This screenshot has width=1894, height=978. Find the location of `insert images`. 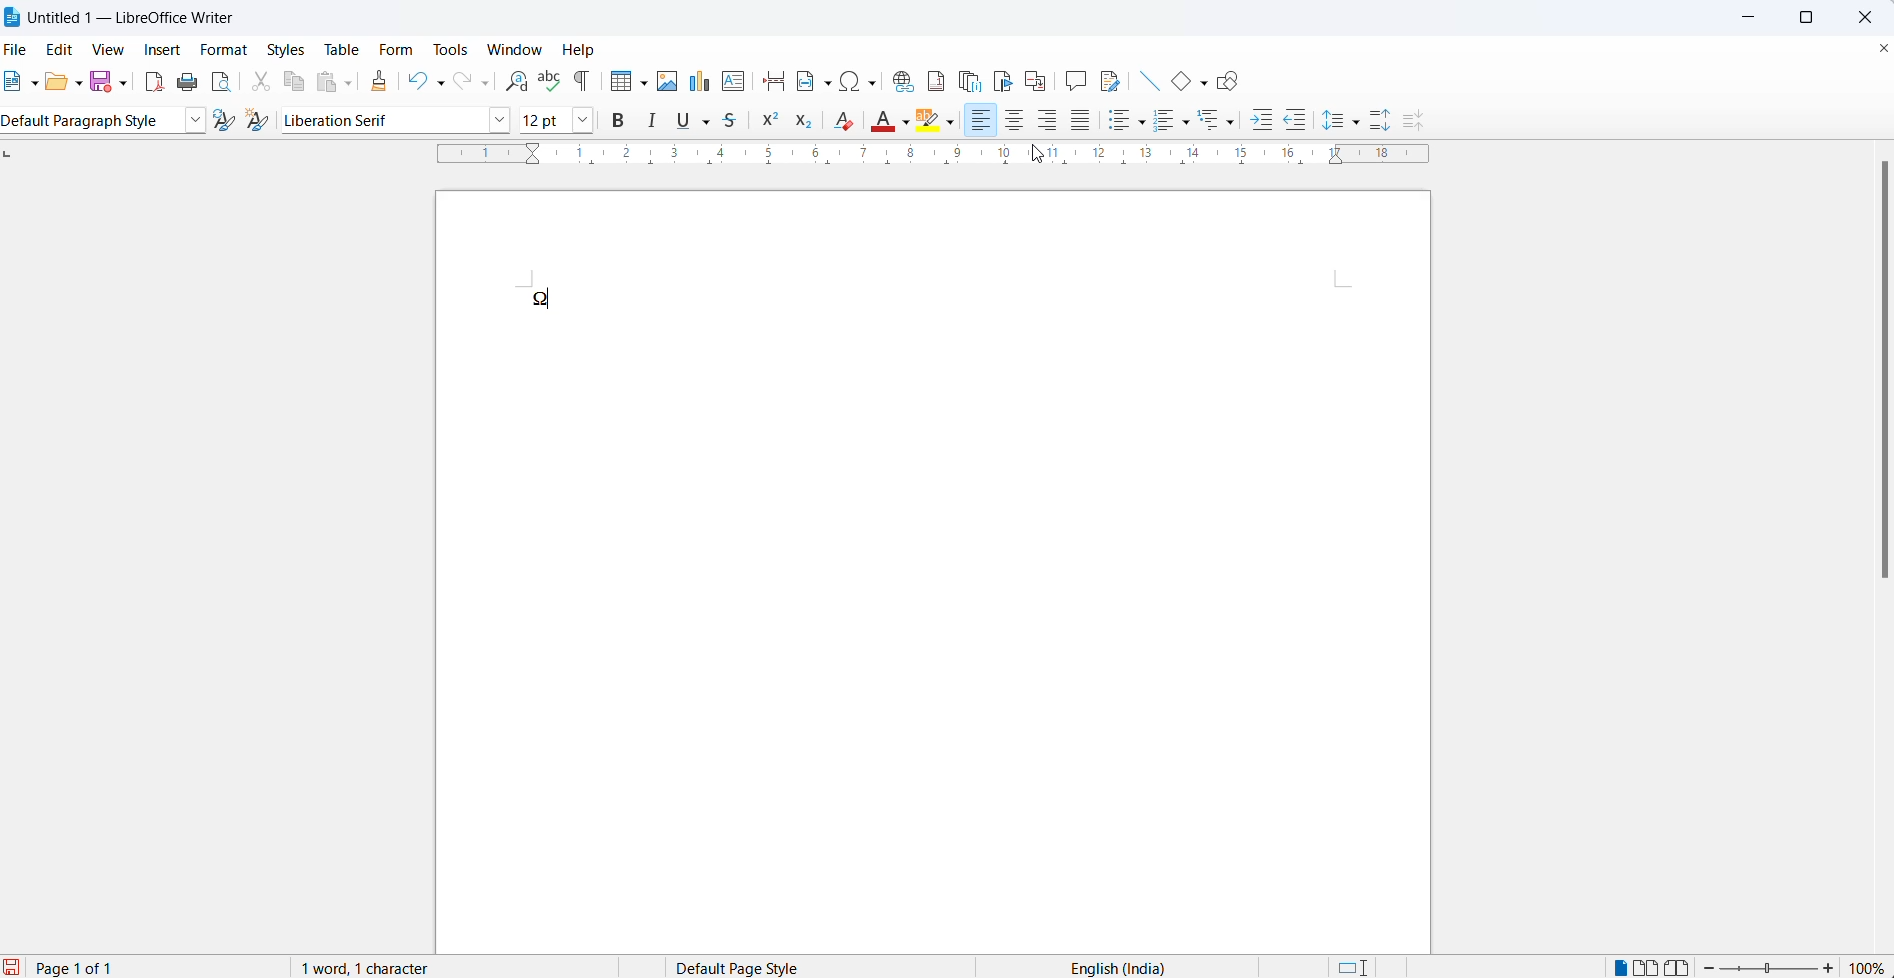

insert images is located at coordinates (666, 82).